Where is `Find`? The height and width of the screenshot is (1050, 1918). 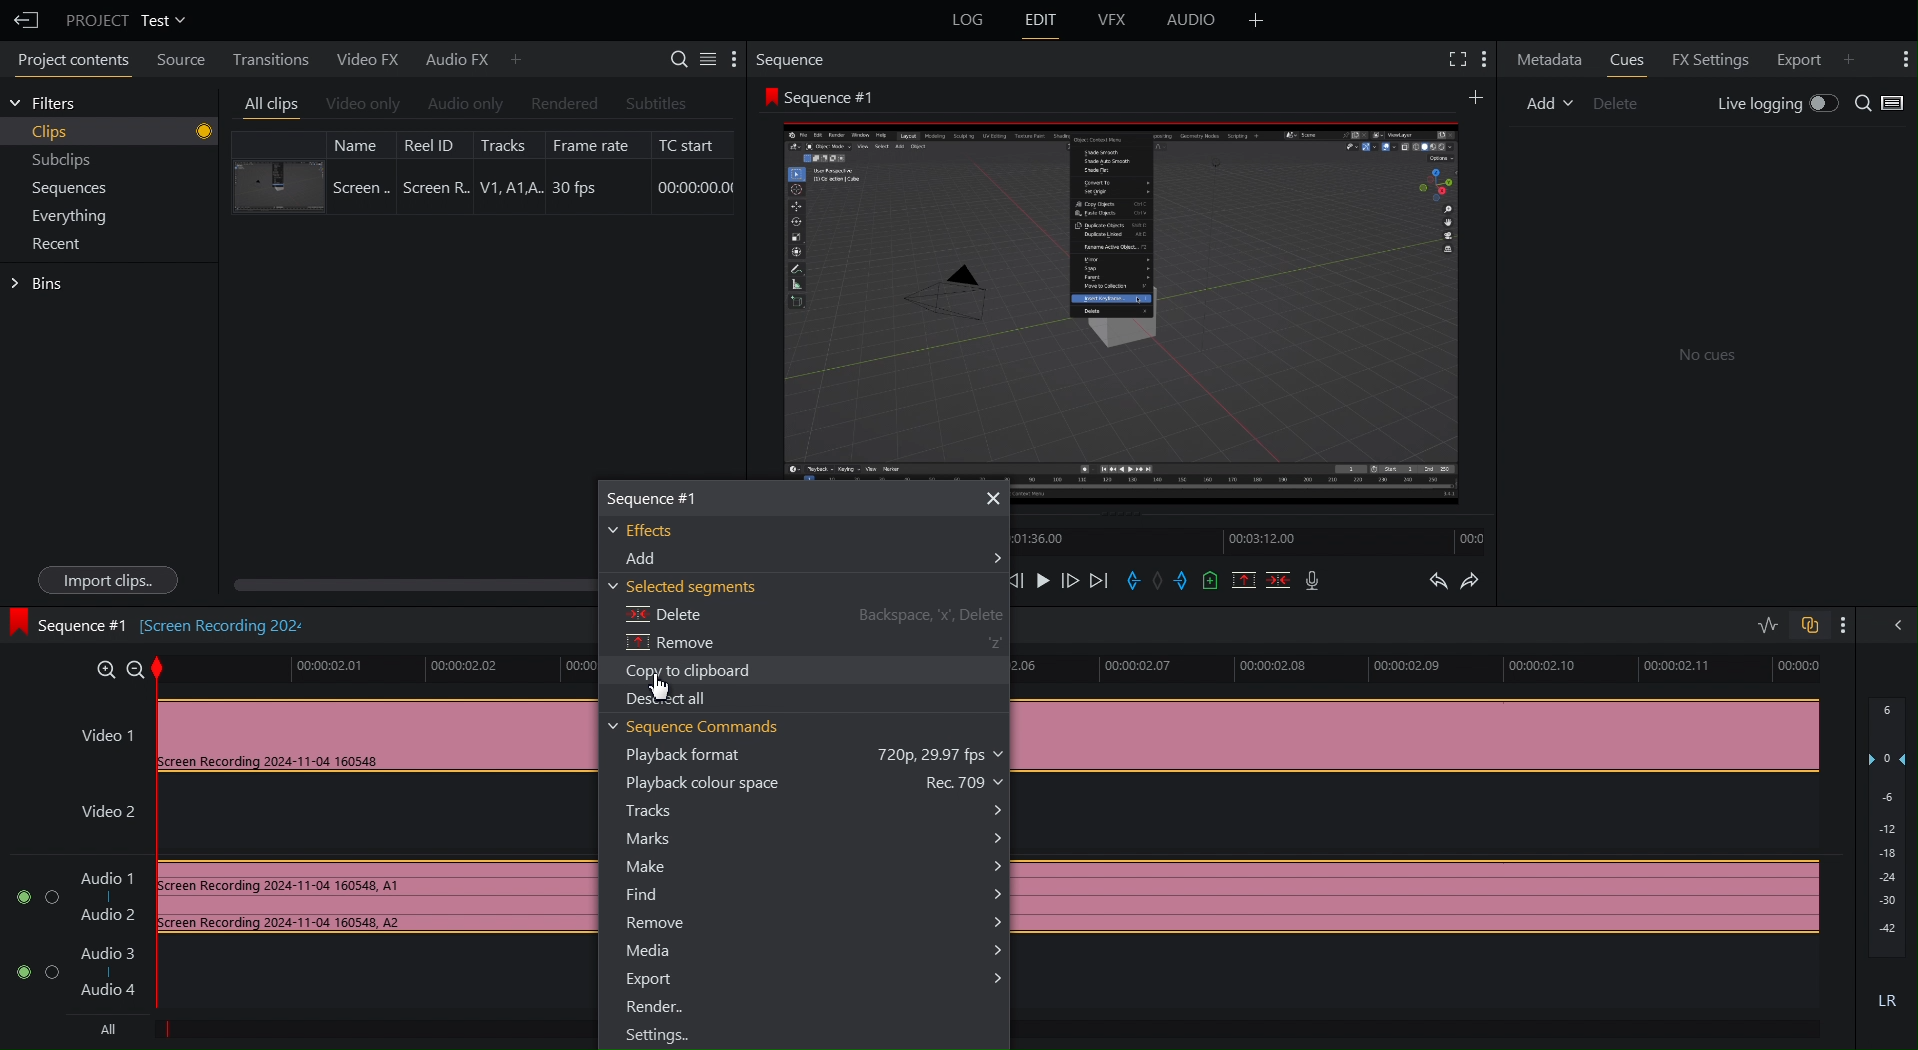
Find is located at coordinates (815, 895).